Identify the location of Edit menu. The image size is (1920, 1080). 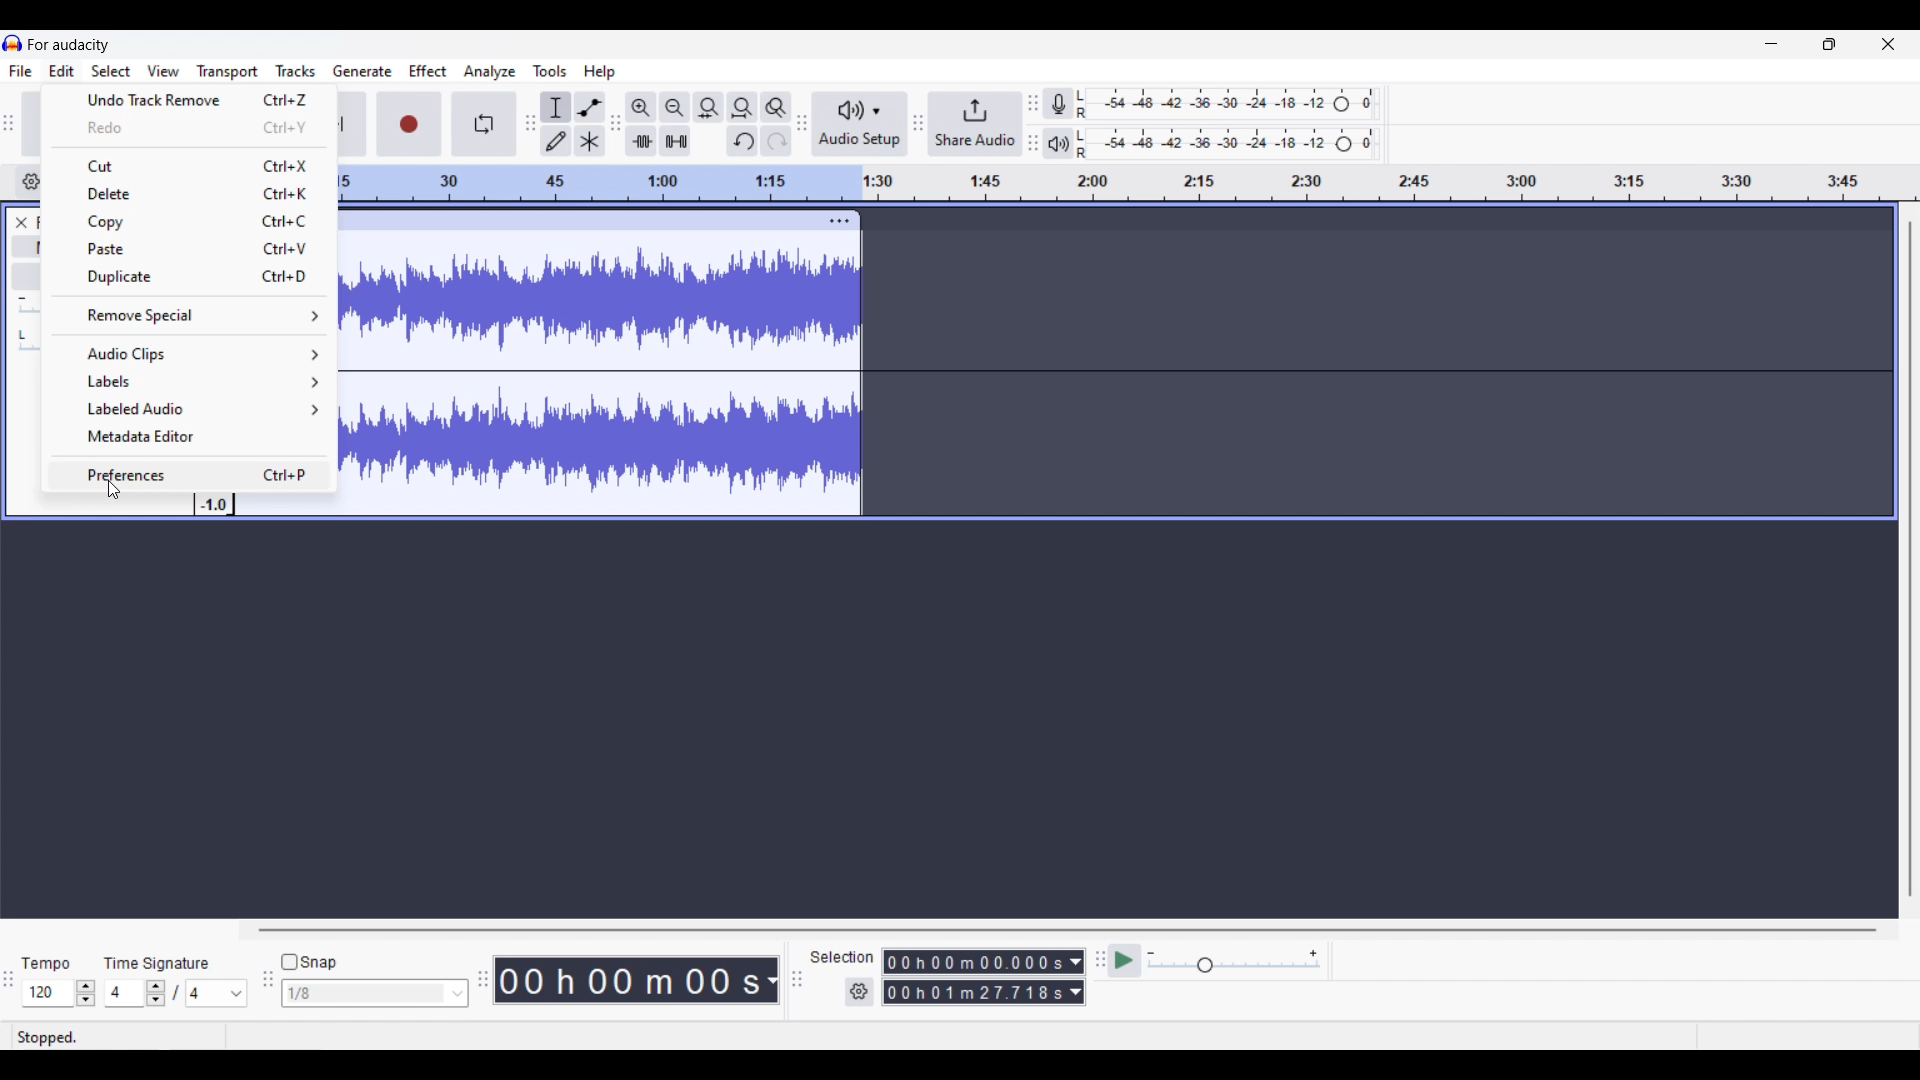
(62, 71).